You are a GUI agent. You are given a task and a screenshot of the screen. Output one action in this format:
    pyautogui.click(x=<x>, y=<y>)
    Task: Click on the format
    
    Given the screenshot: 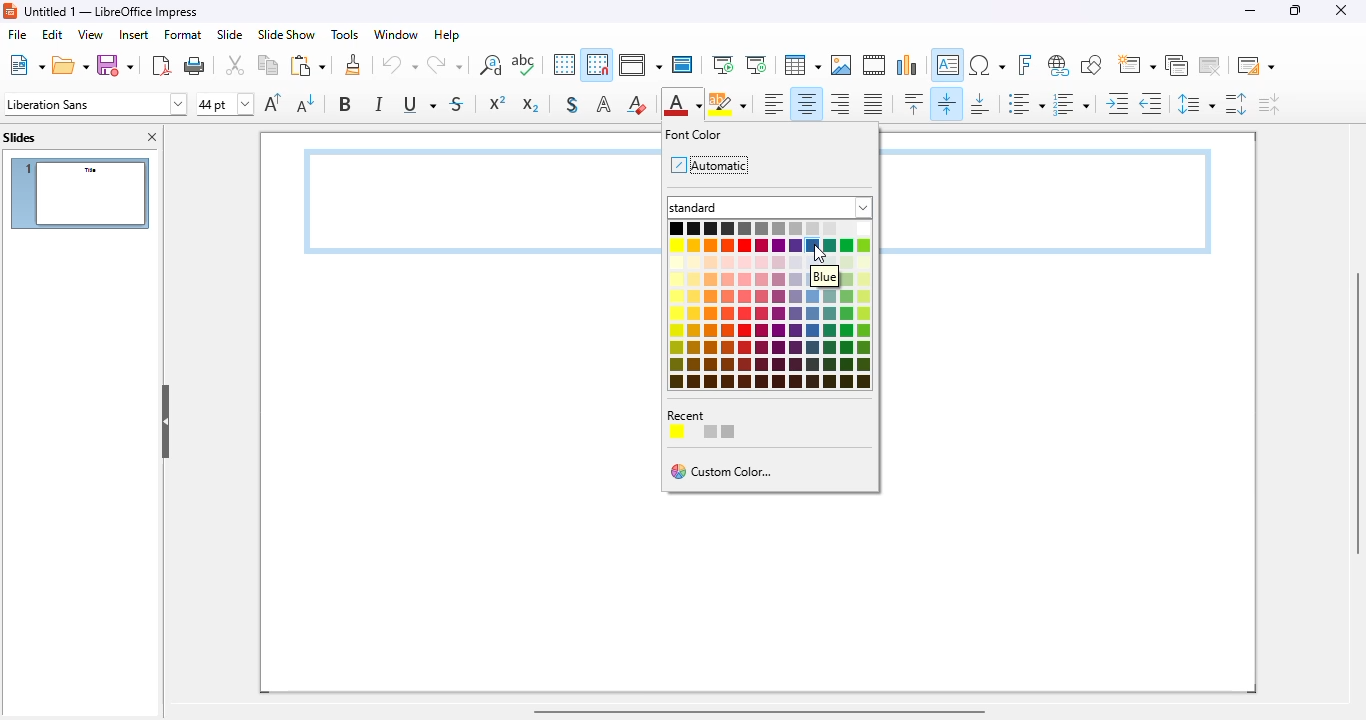 What is the action you would take?
    pyautogui.click(x=182, y=34)
    